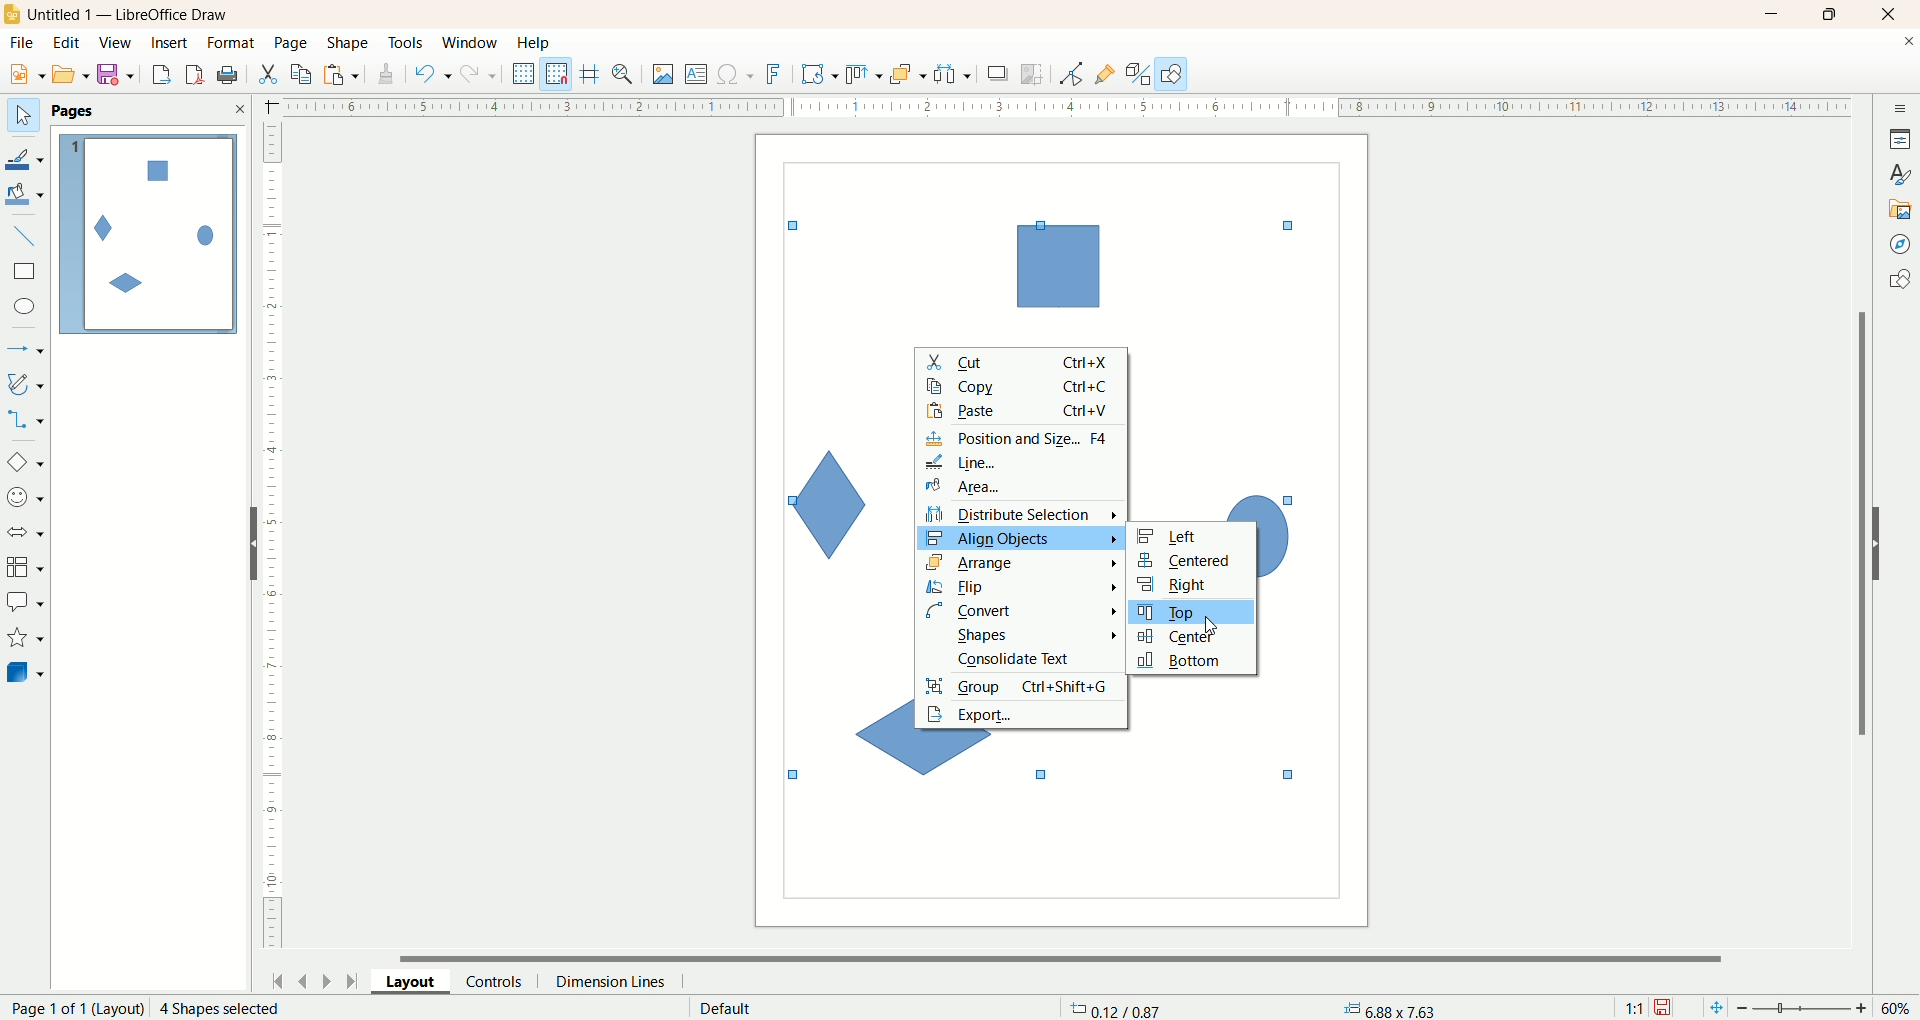 Image resolution: width=1920 pixels, height=1020 pixels. Describe the element at coordinates (267, 74) in the screenshot. I see `cut` at that location.